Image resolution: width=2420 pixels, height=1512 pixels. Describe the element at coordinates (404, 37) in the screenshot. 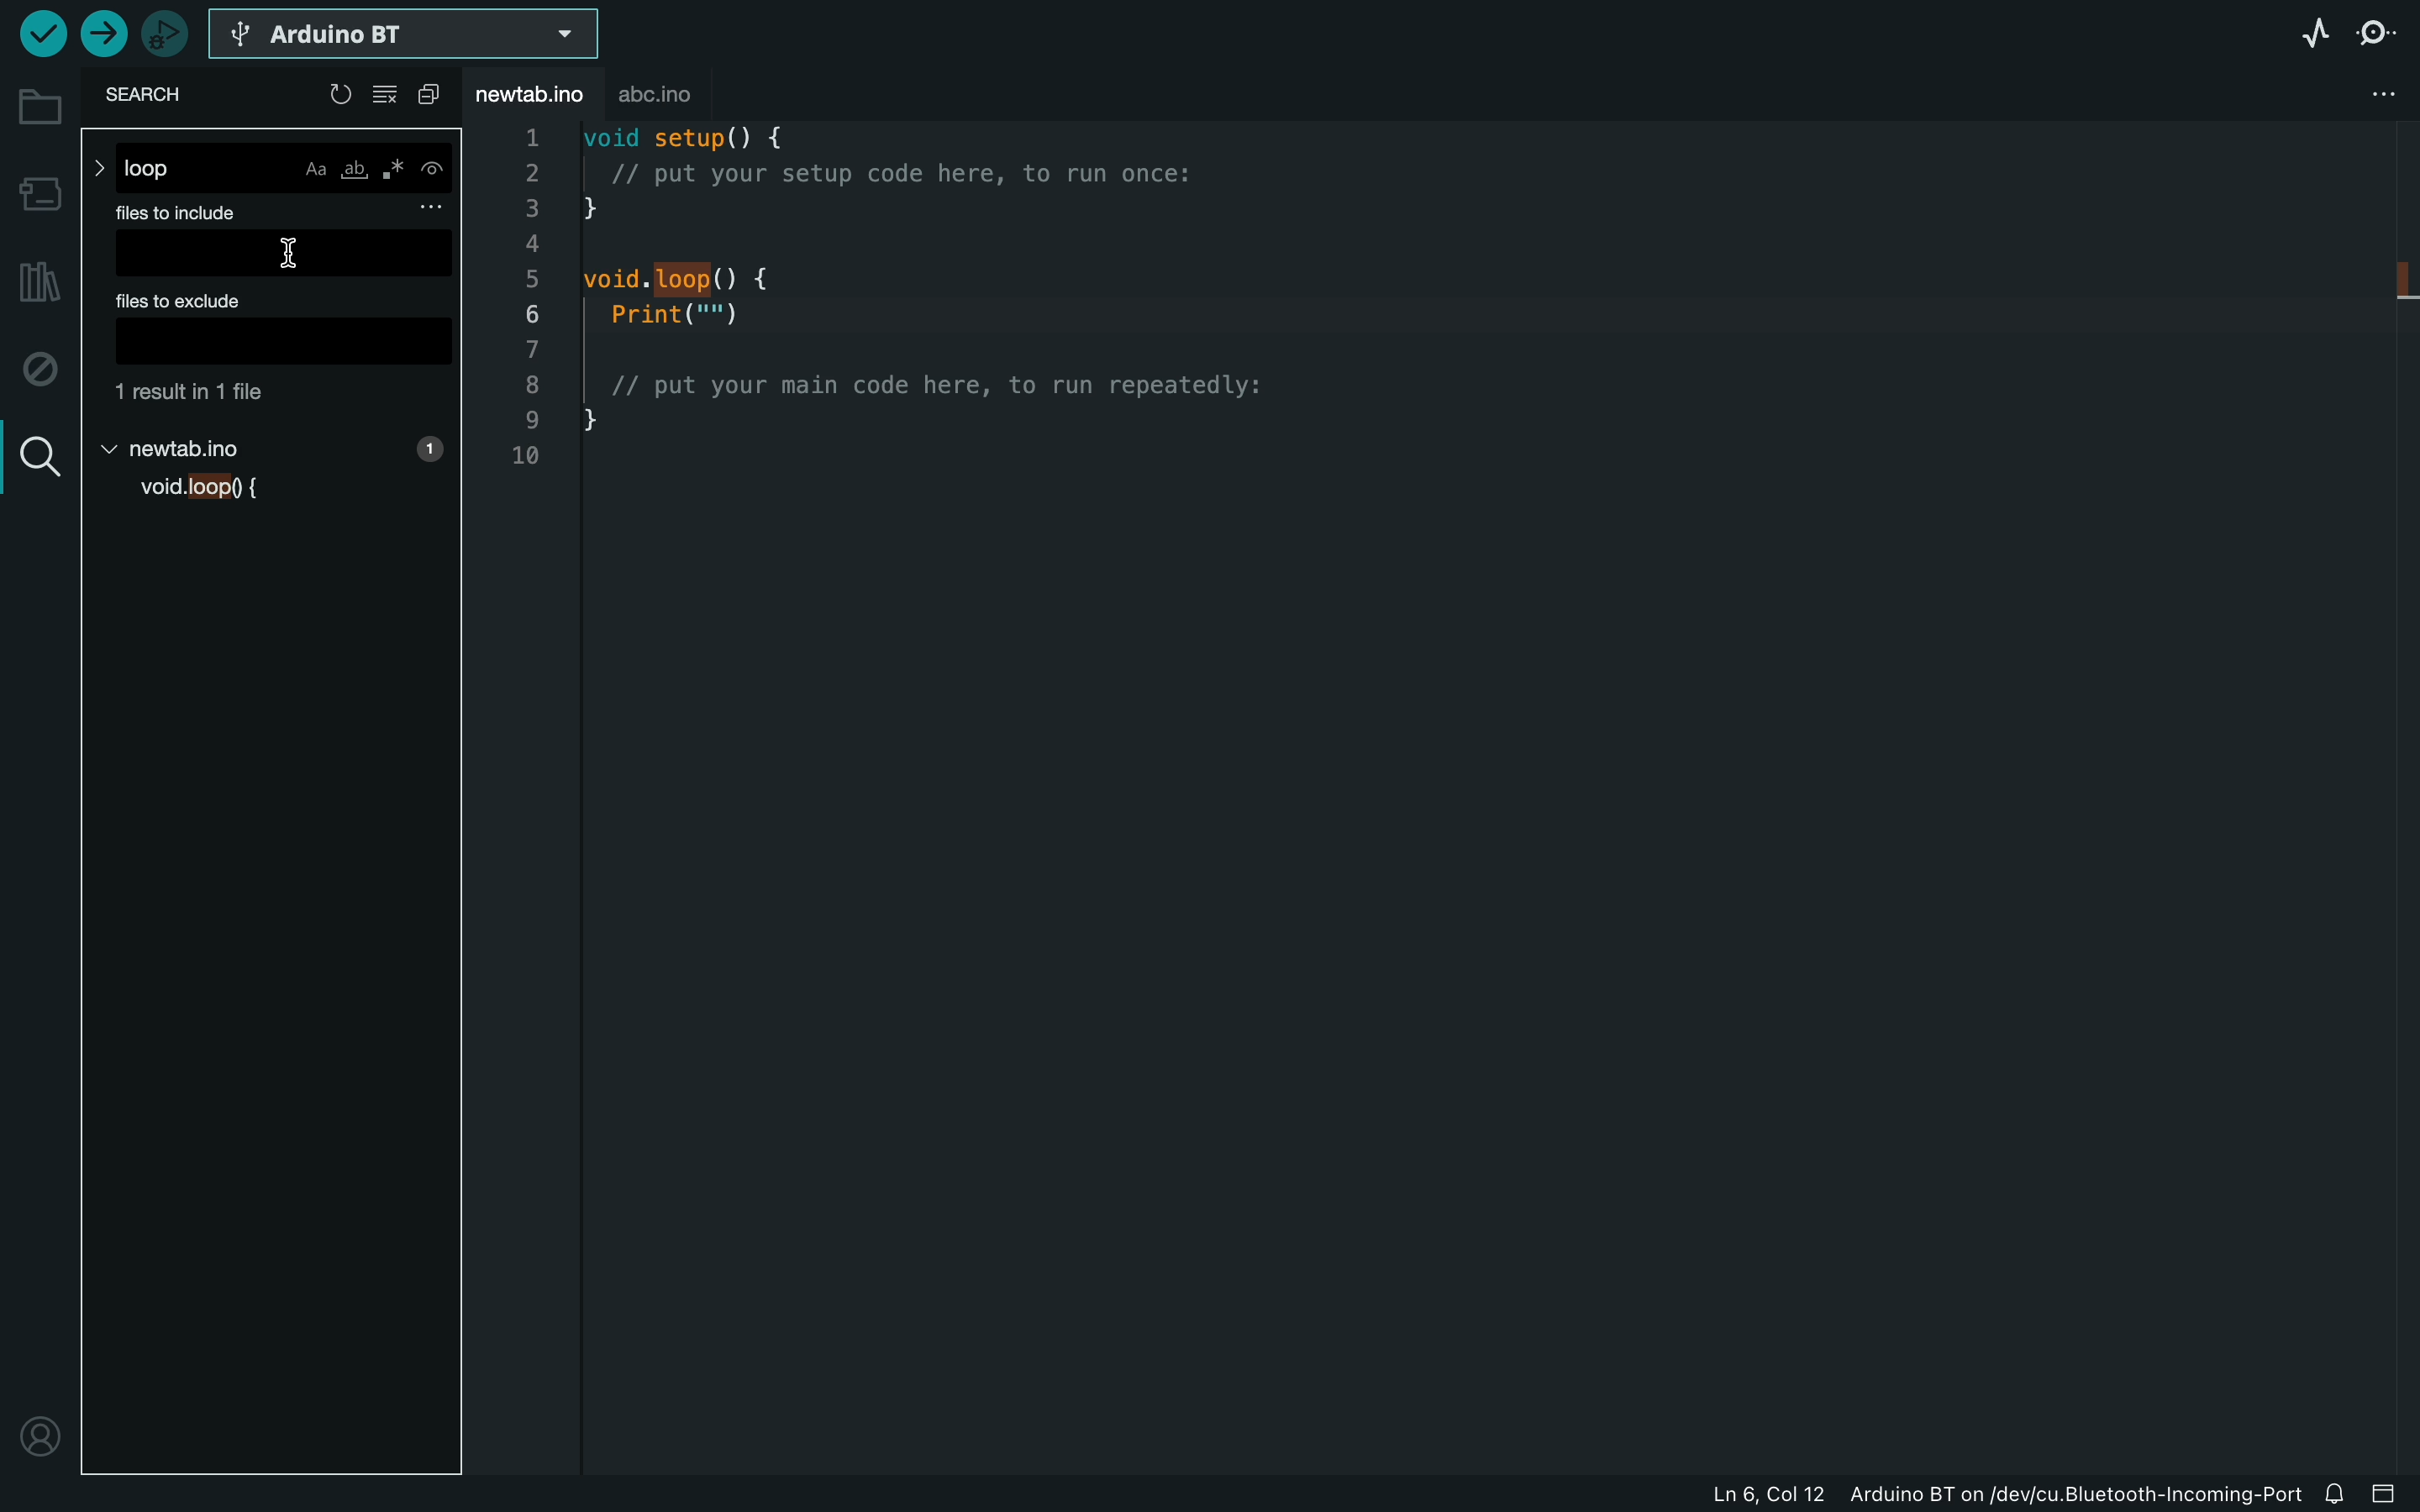

I see `select board` at that location.